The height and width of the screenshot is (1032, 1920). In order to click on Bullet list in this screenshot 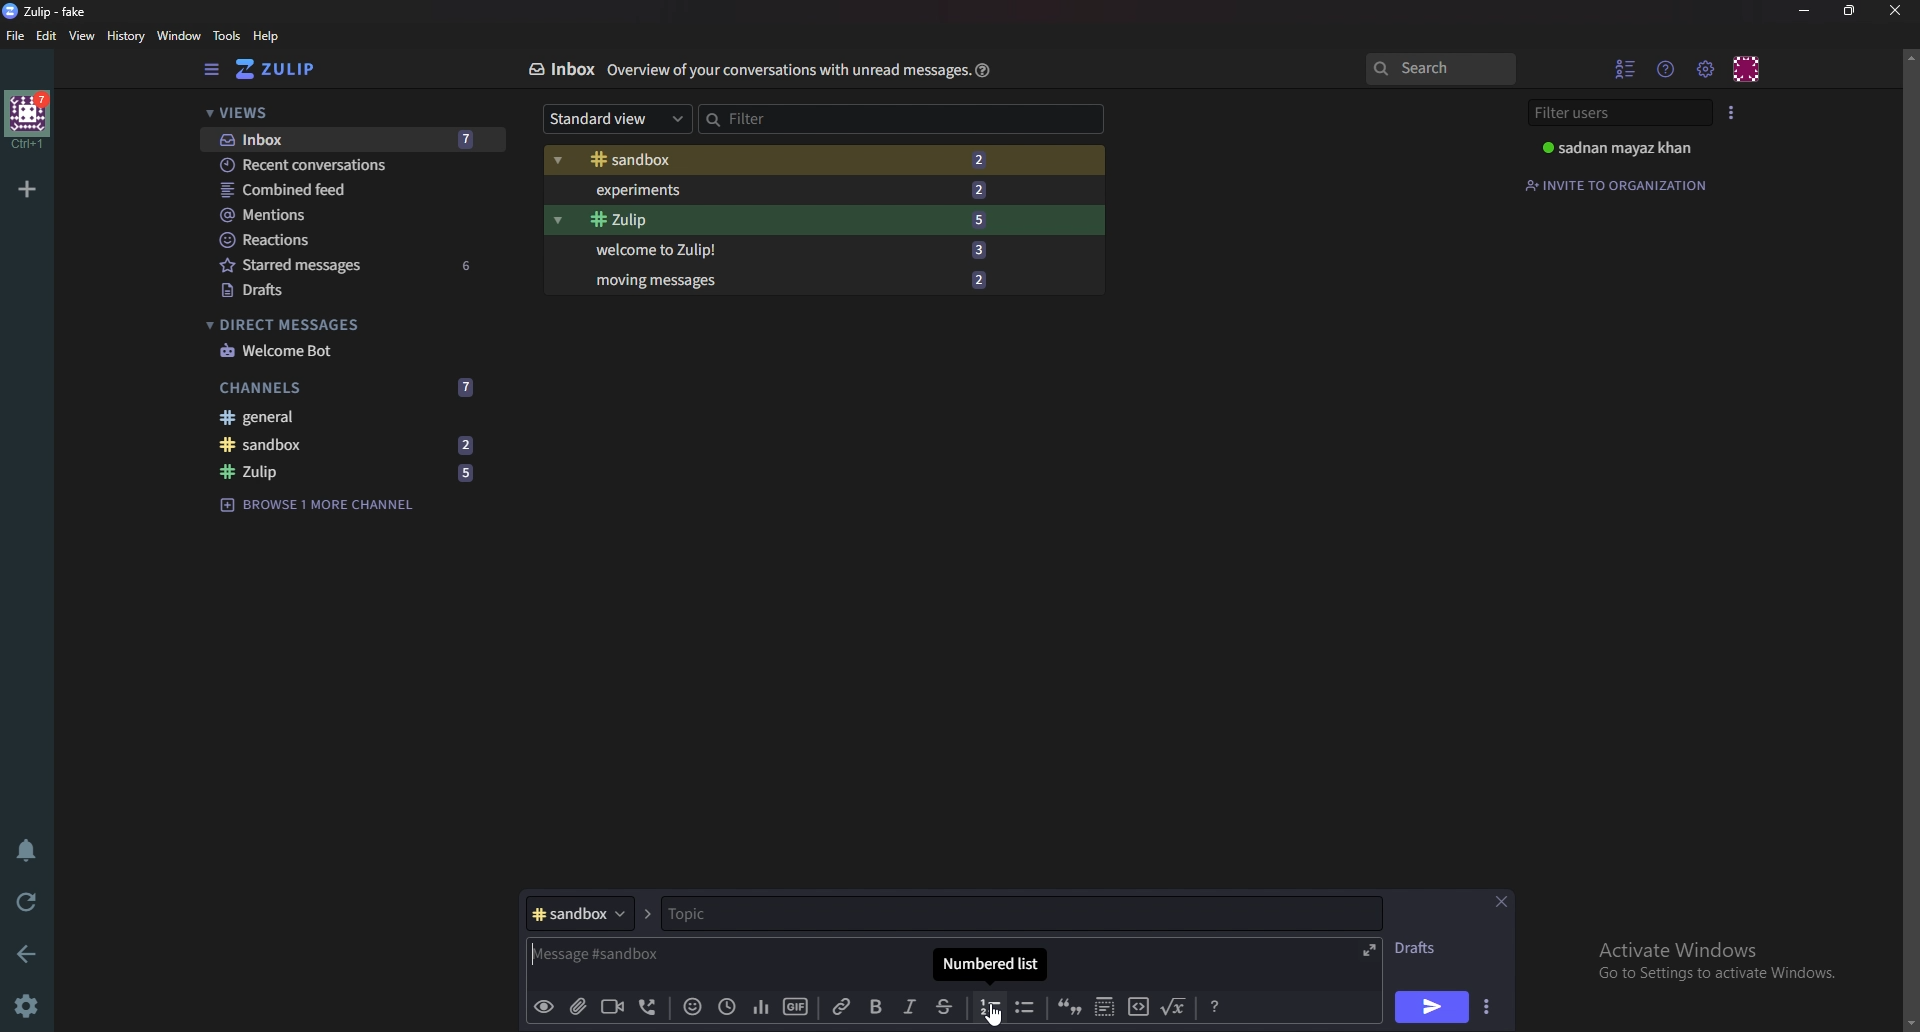, I will do `click(1024, 1008)`.